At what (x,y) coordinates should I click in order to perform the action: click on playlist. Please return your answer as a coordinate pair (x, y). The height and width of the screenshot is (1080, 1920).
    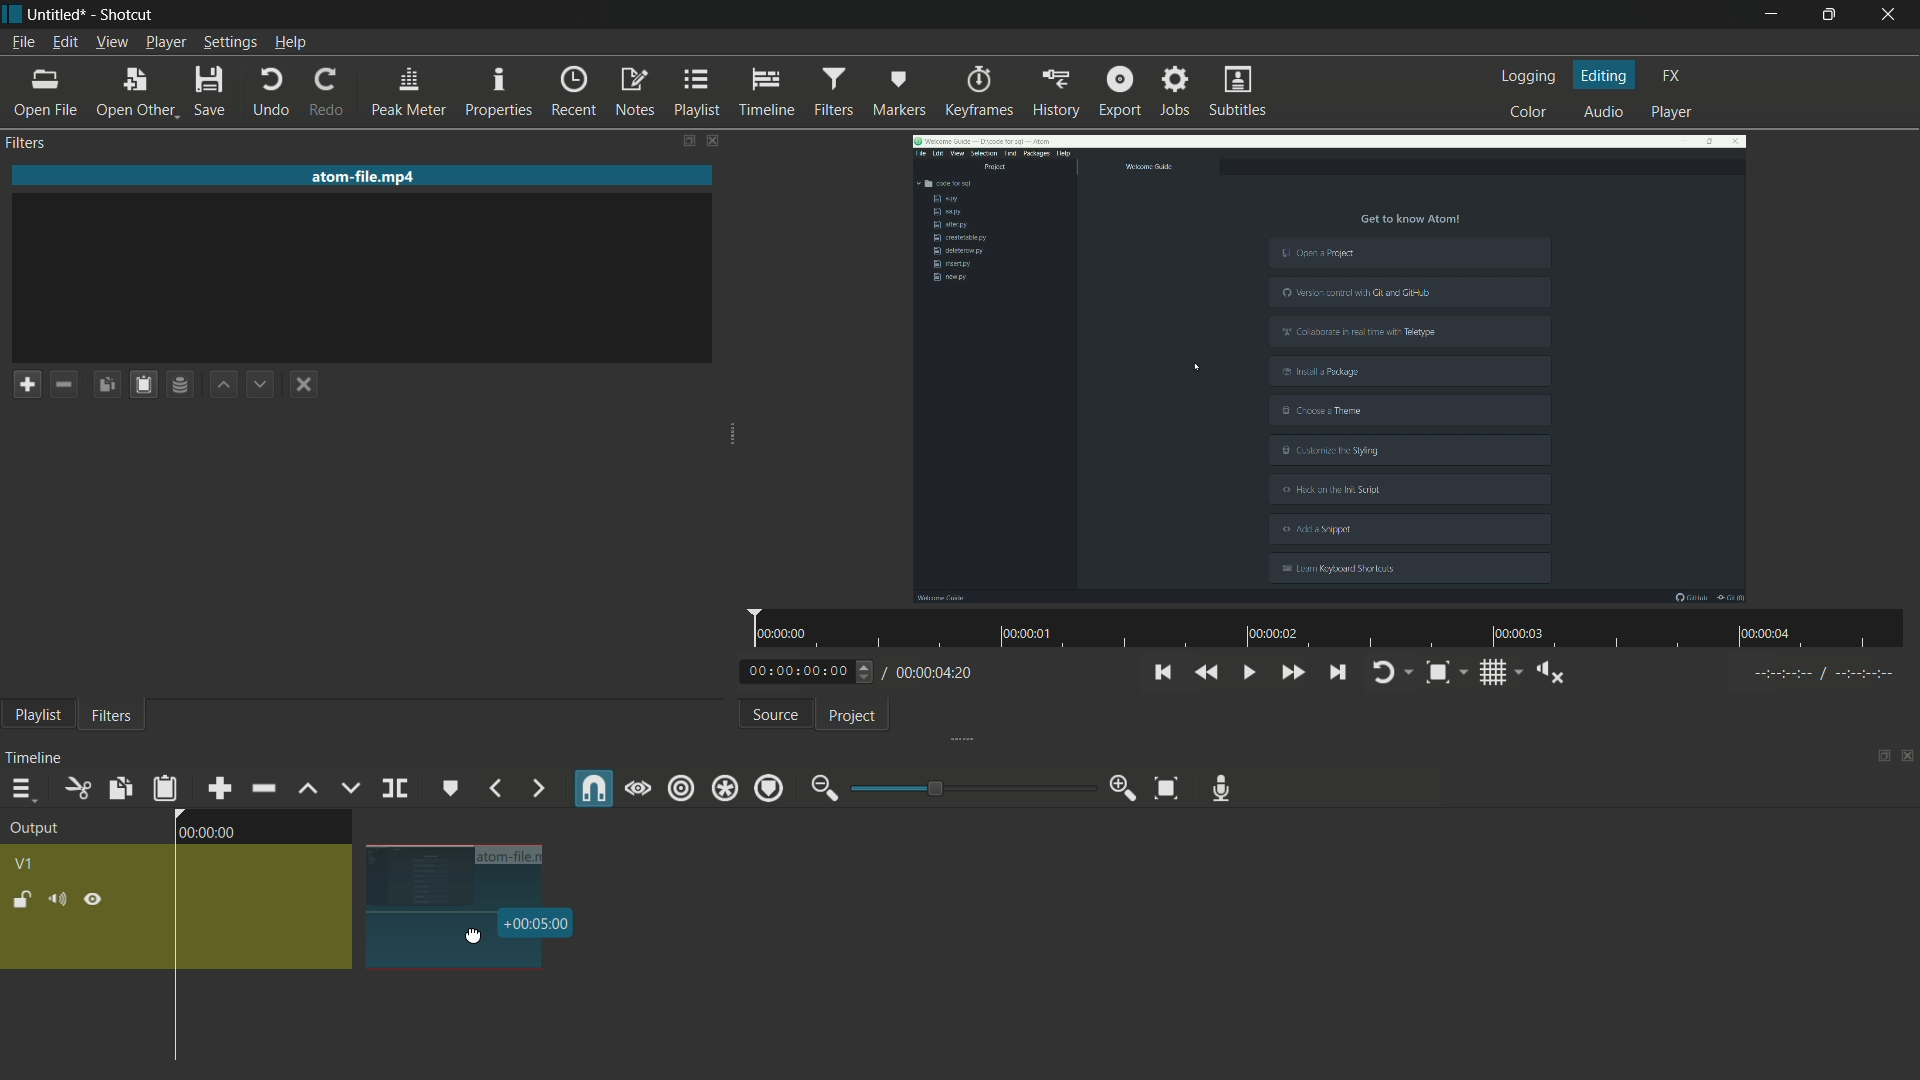
    Looking at the image, I should click on (694, 91).